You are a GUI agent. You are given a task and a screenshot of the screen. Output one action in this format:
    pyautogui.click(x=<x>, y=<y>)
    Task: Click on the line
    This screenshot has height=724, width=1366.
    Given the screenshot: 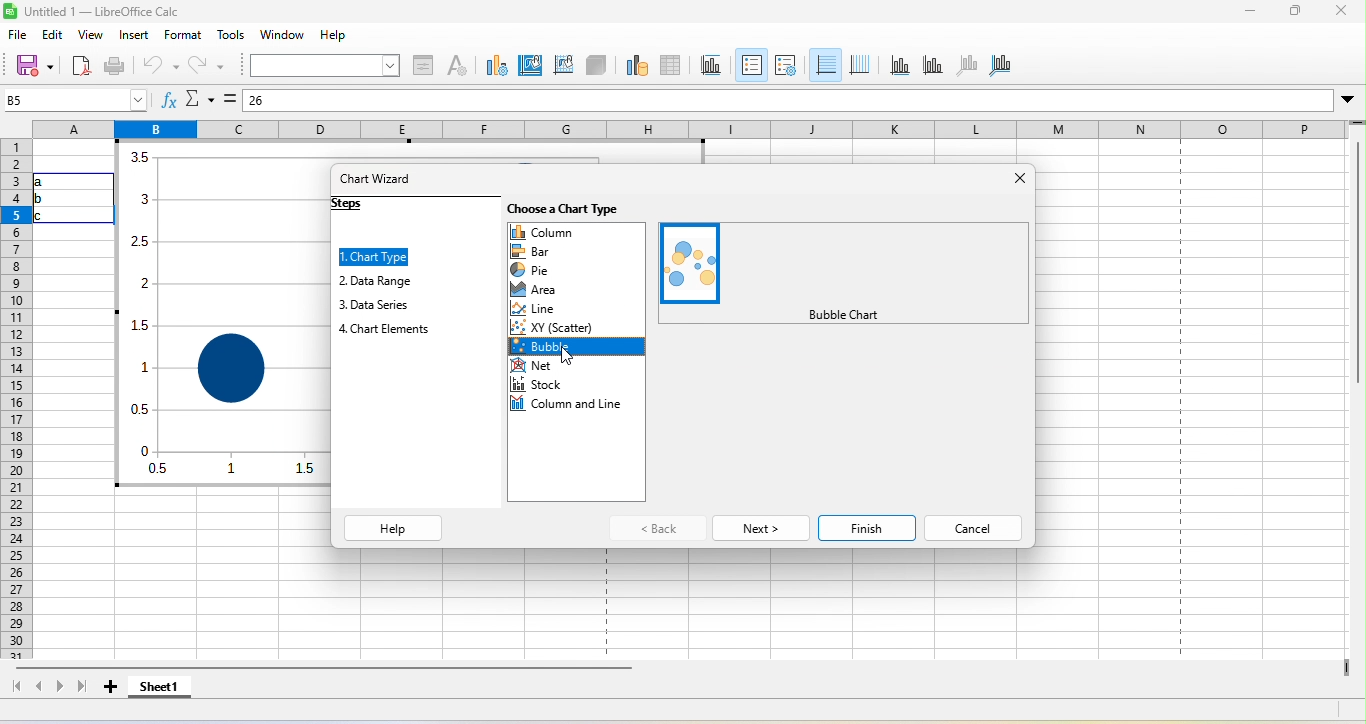 What is the action you would take?
    pyautogui.click(x=539, y=308)
    